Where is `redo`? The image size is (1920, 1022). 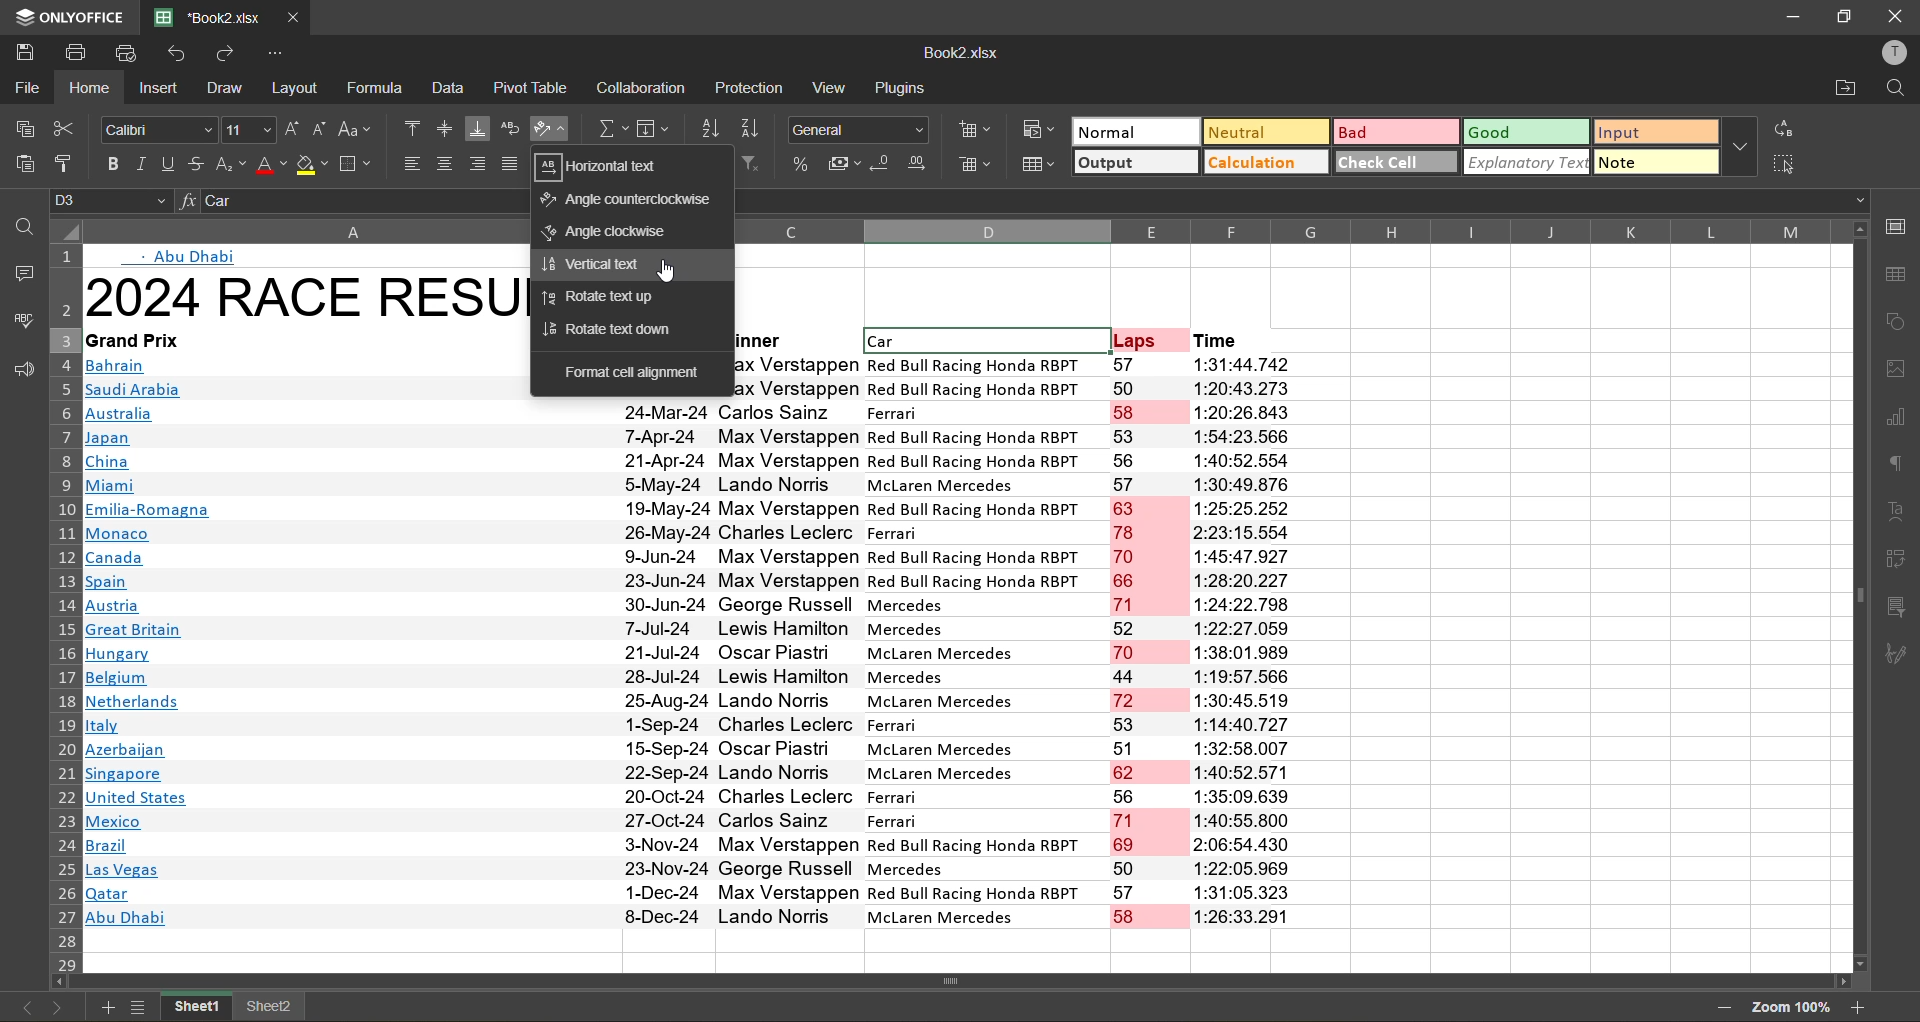 redo is located at coordinates (226, 54).